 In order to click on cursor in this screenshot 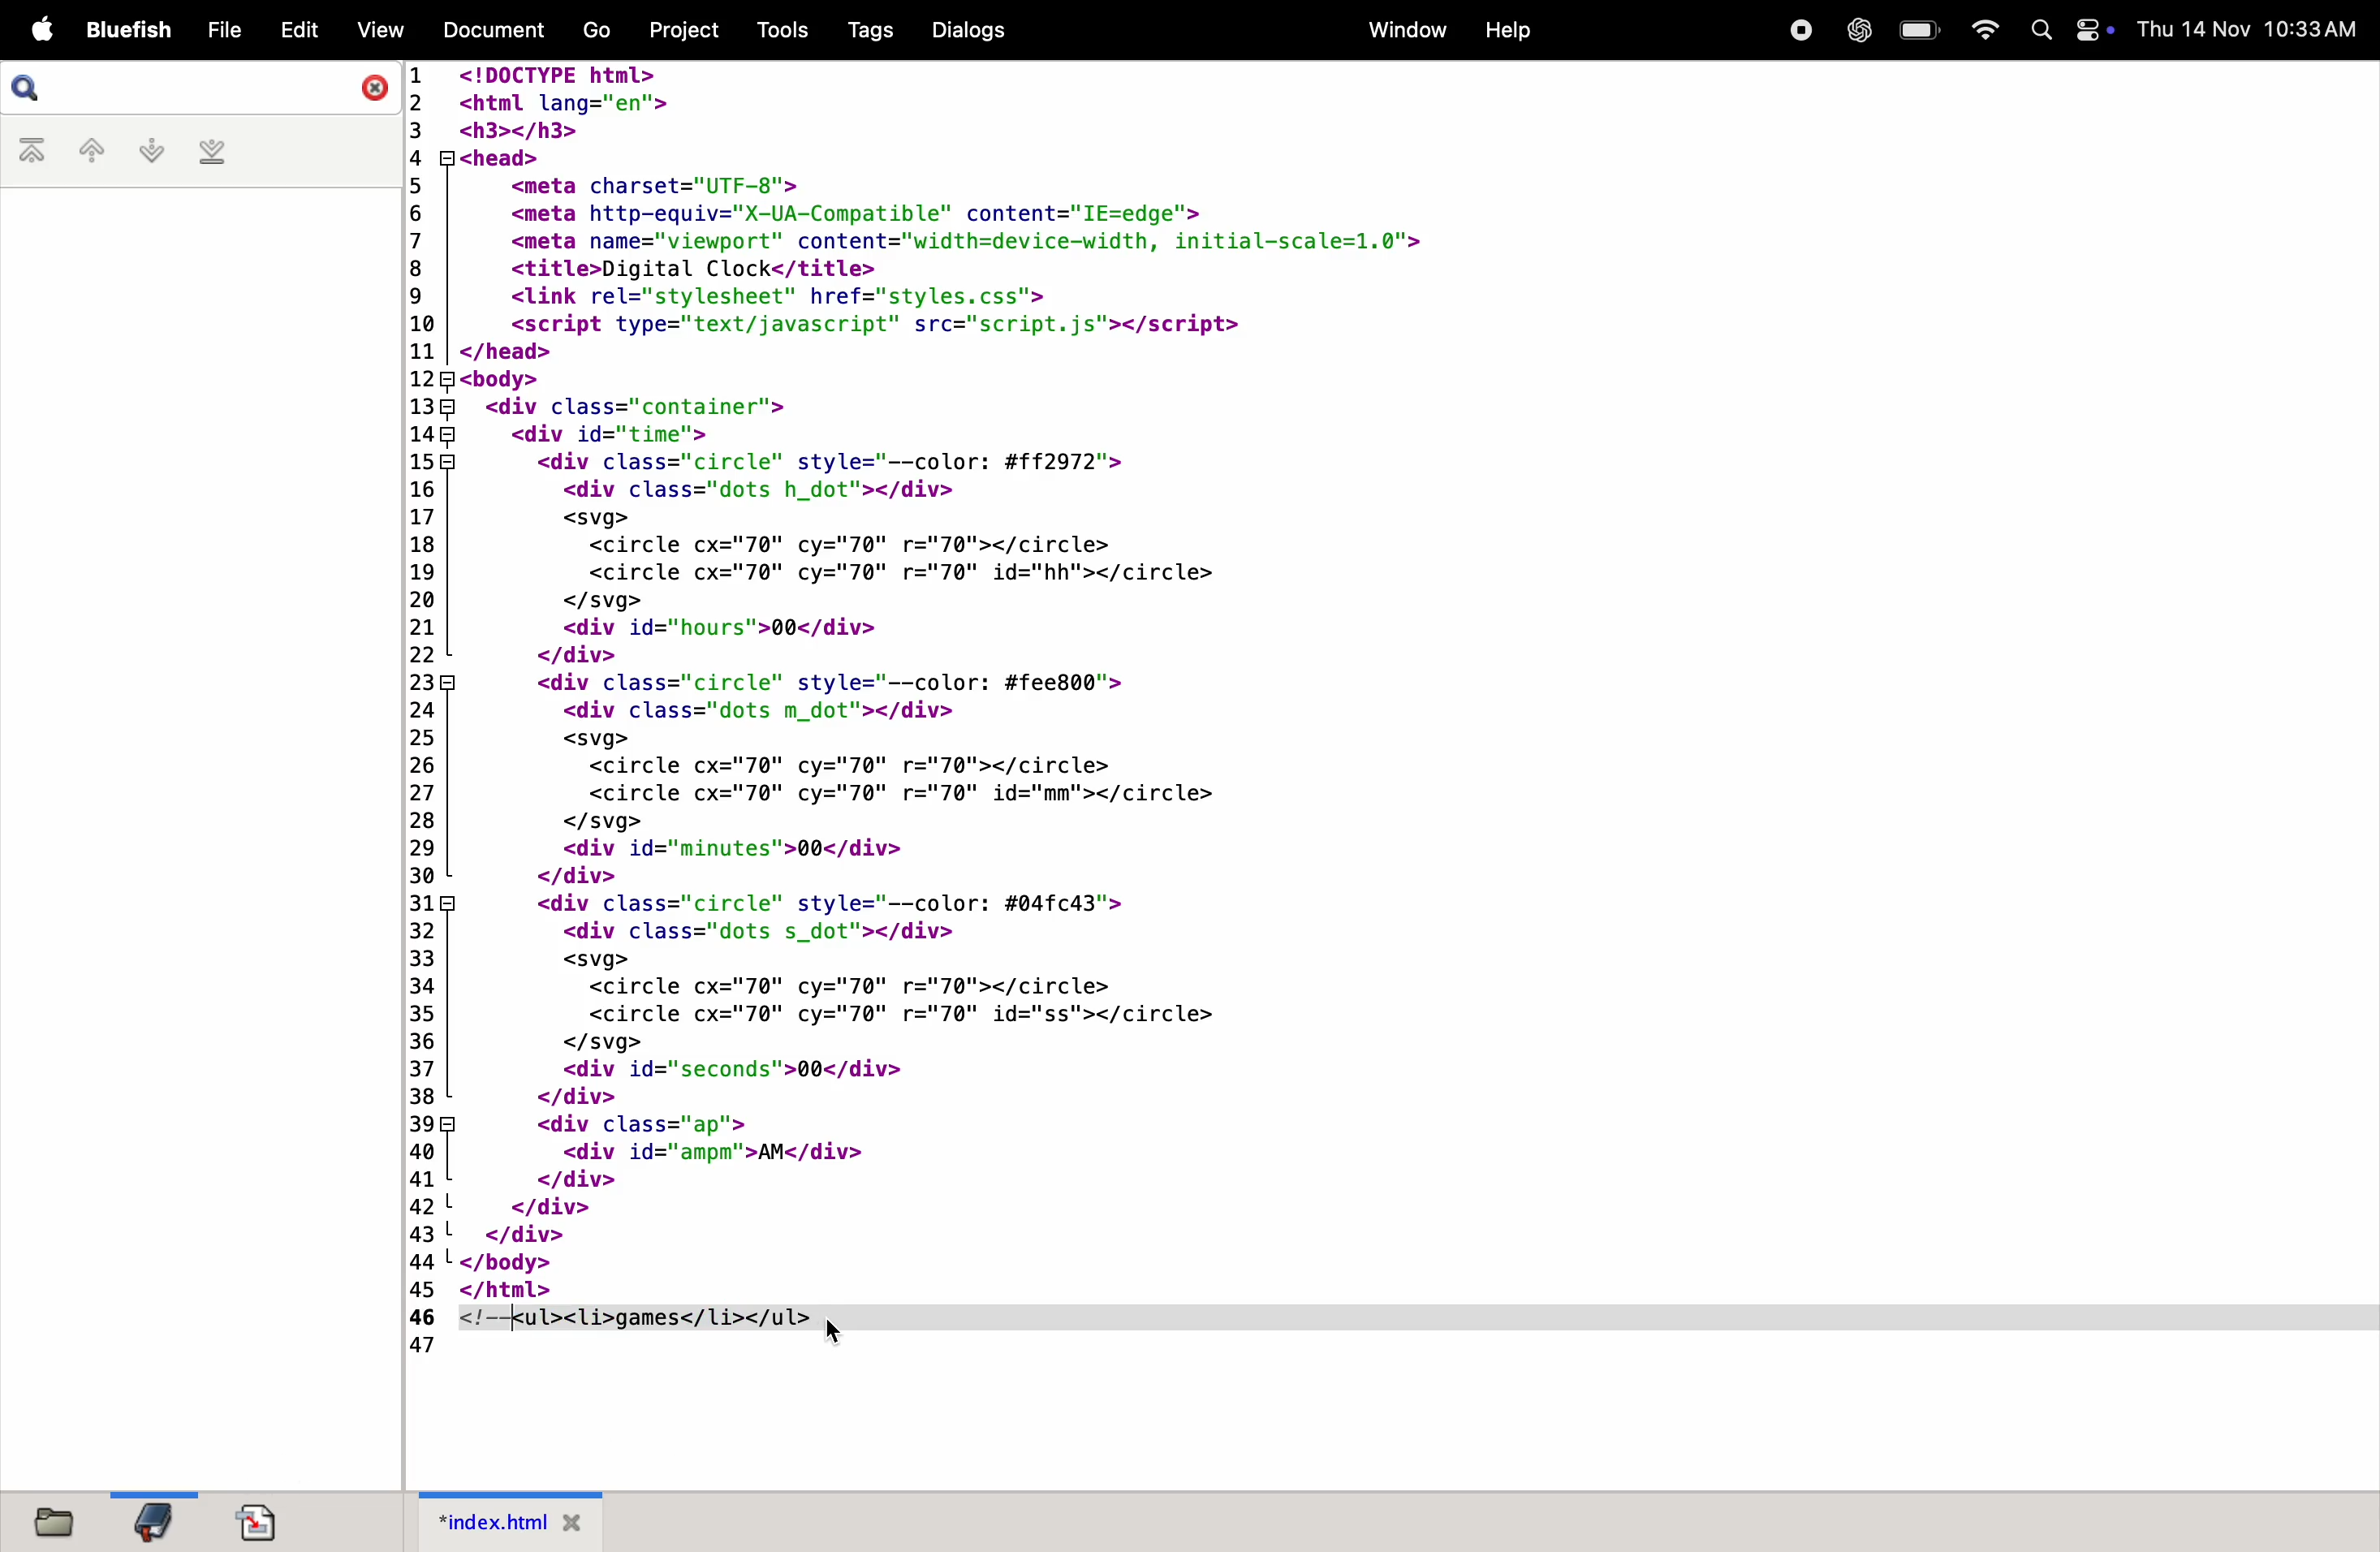, I will do `click(834, 1338)`.